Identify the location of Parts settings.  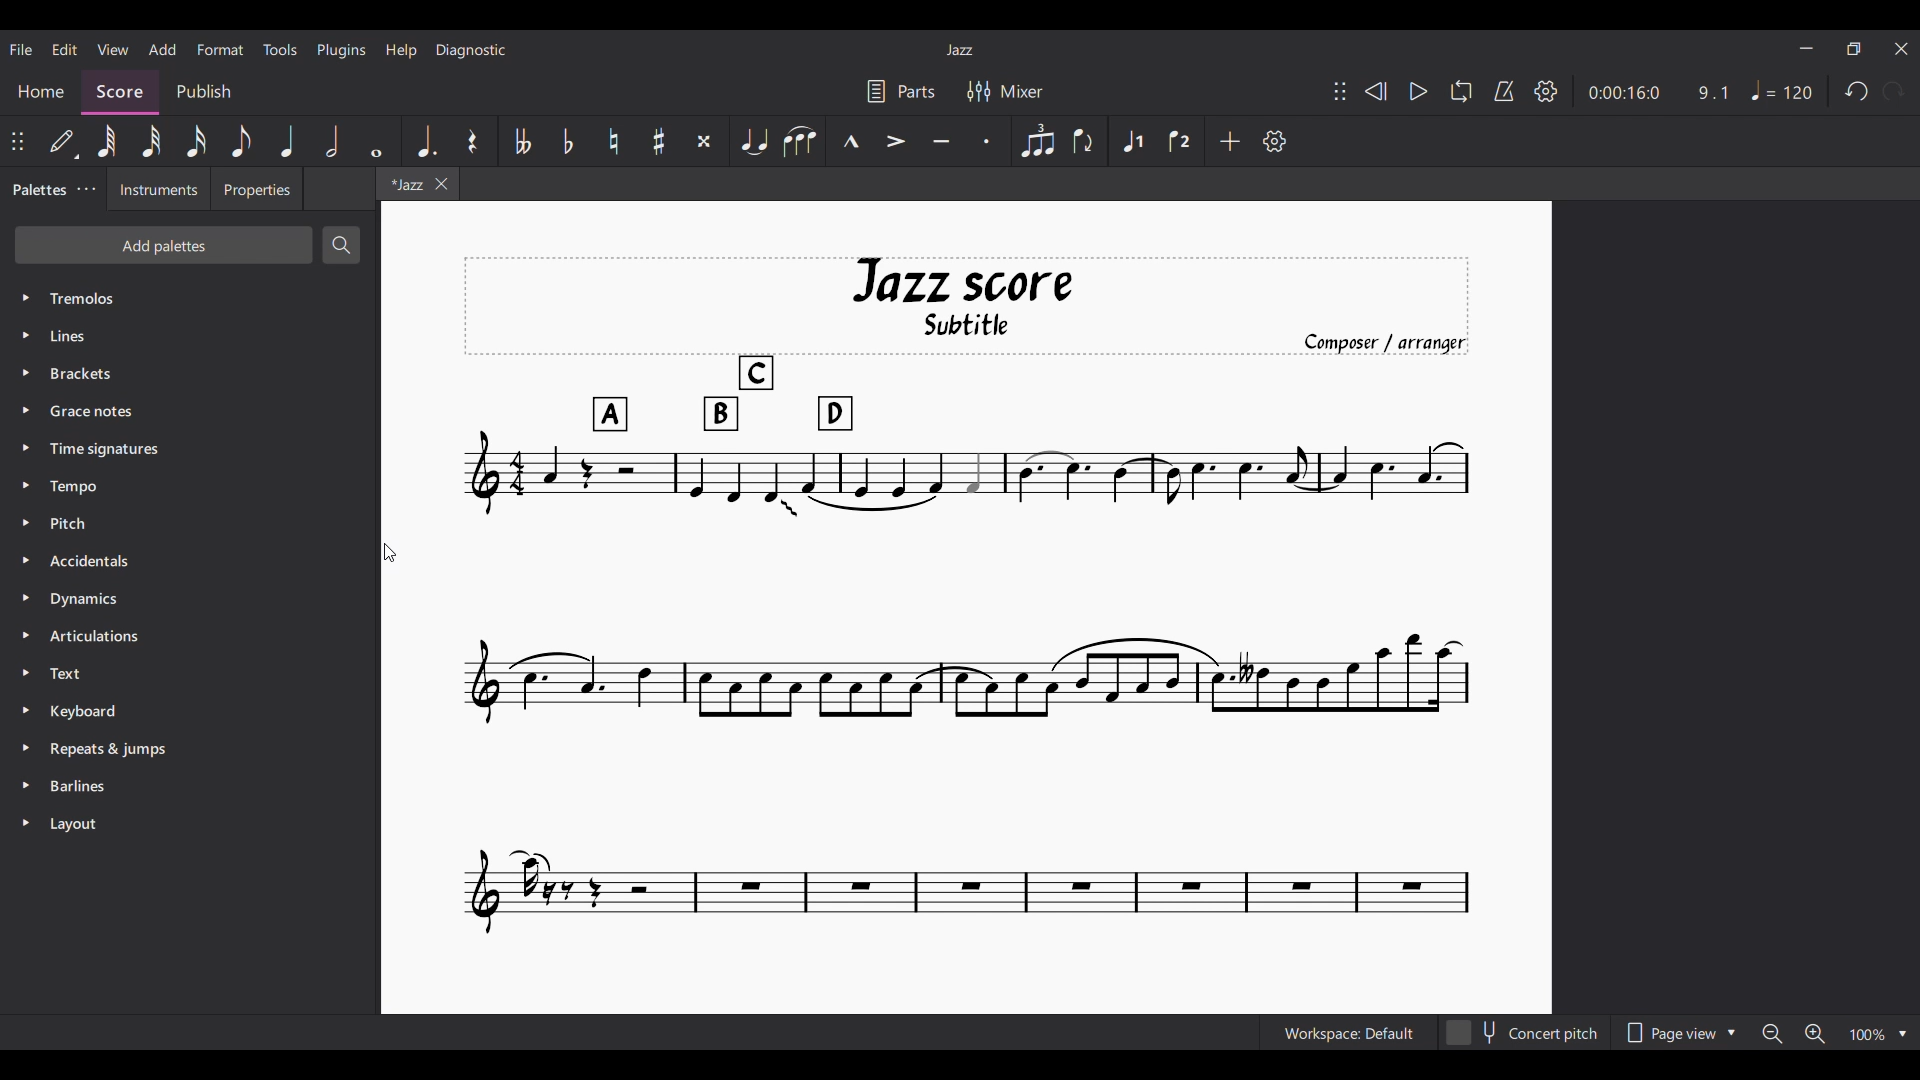
(901, 91).